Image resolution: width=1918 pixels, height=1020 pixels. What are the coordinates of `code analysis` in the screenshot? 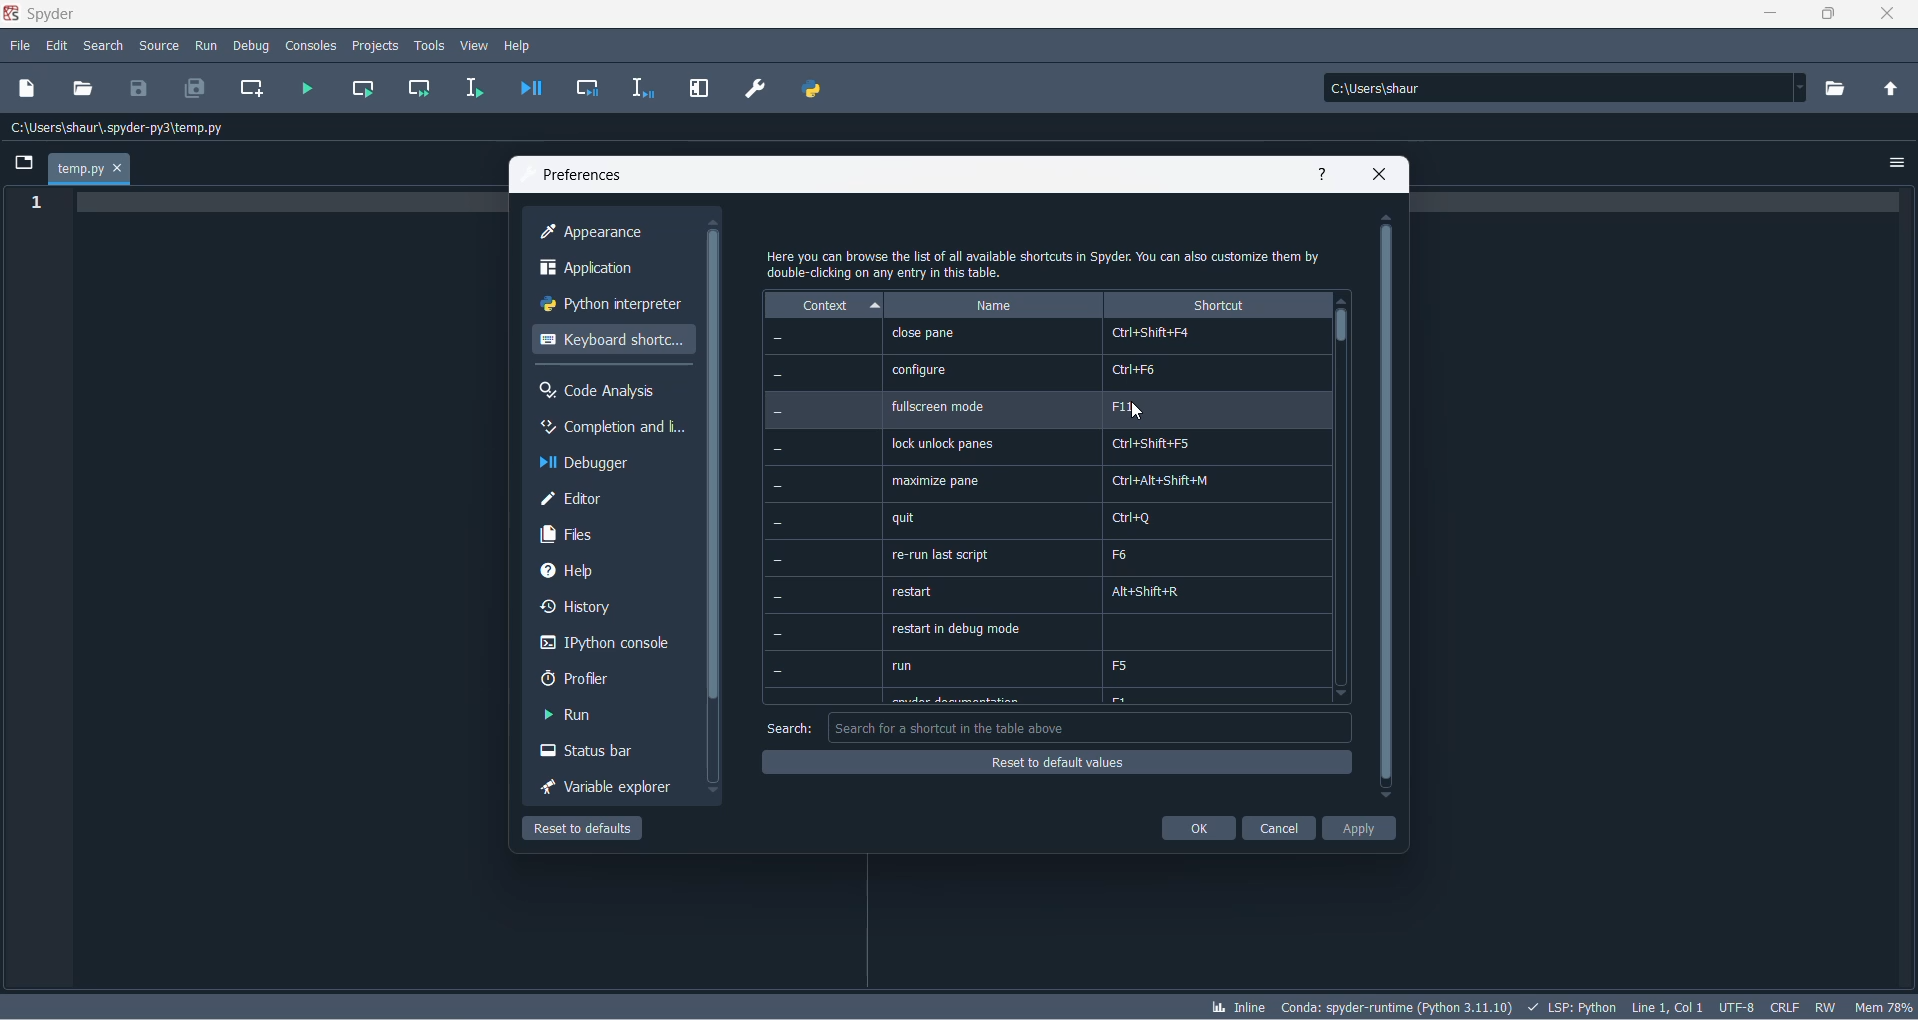 It's located at (608, 391).